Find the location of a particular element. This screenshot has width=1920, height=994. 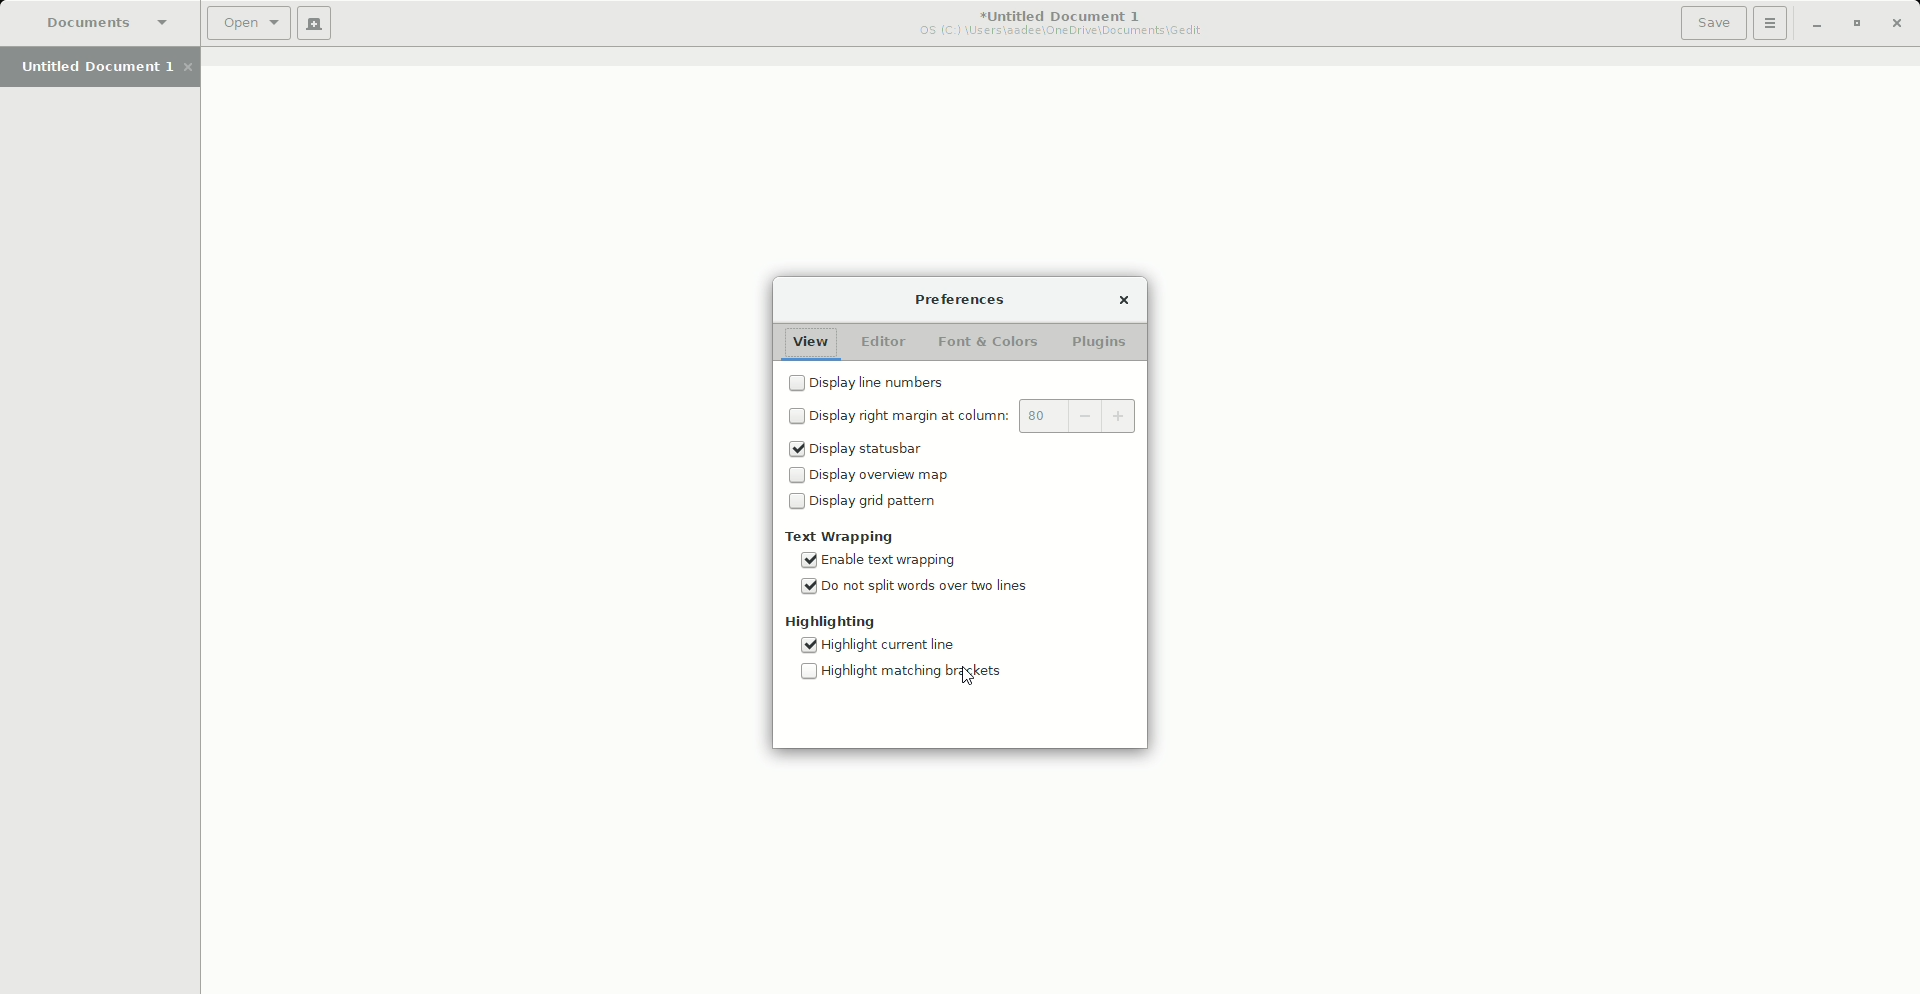

View is located at coordinates (810, 342).